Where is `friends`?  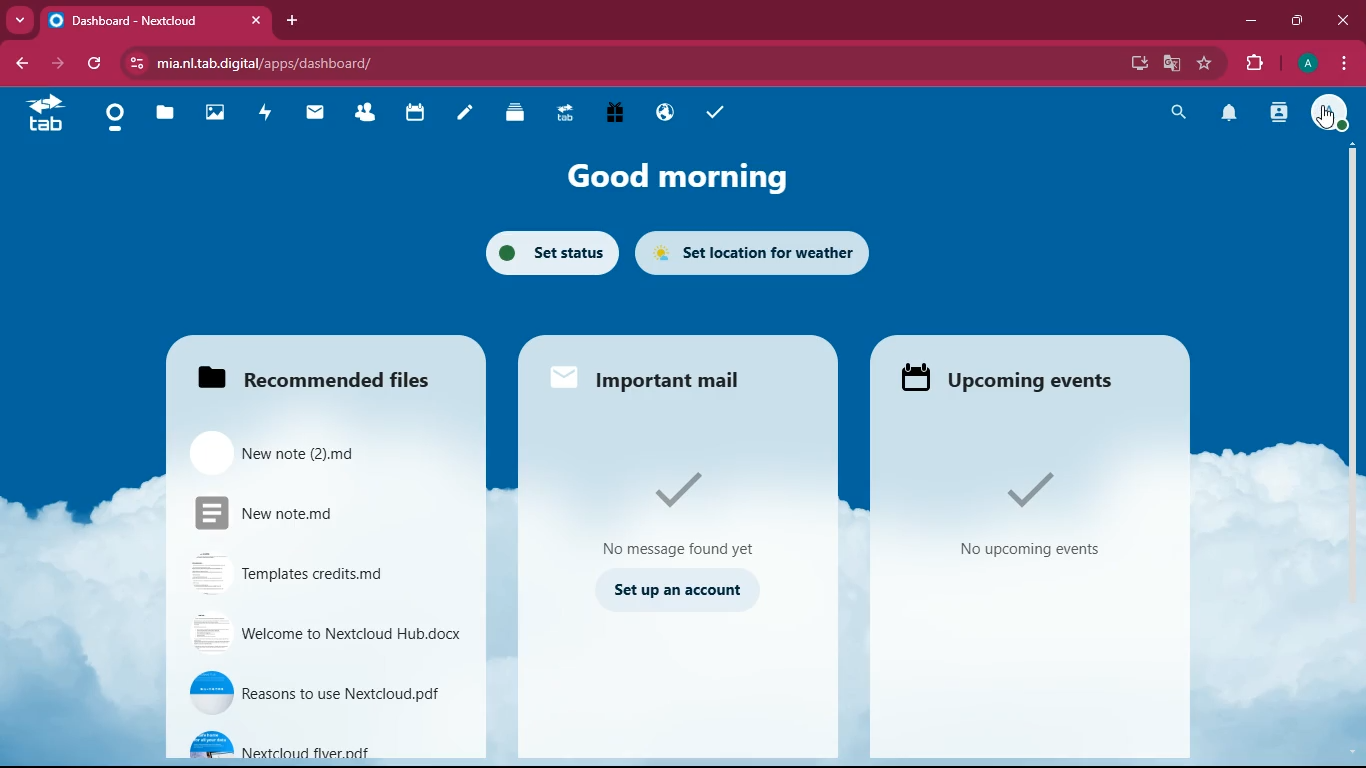 friends is located at coordinates (370, 112).